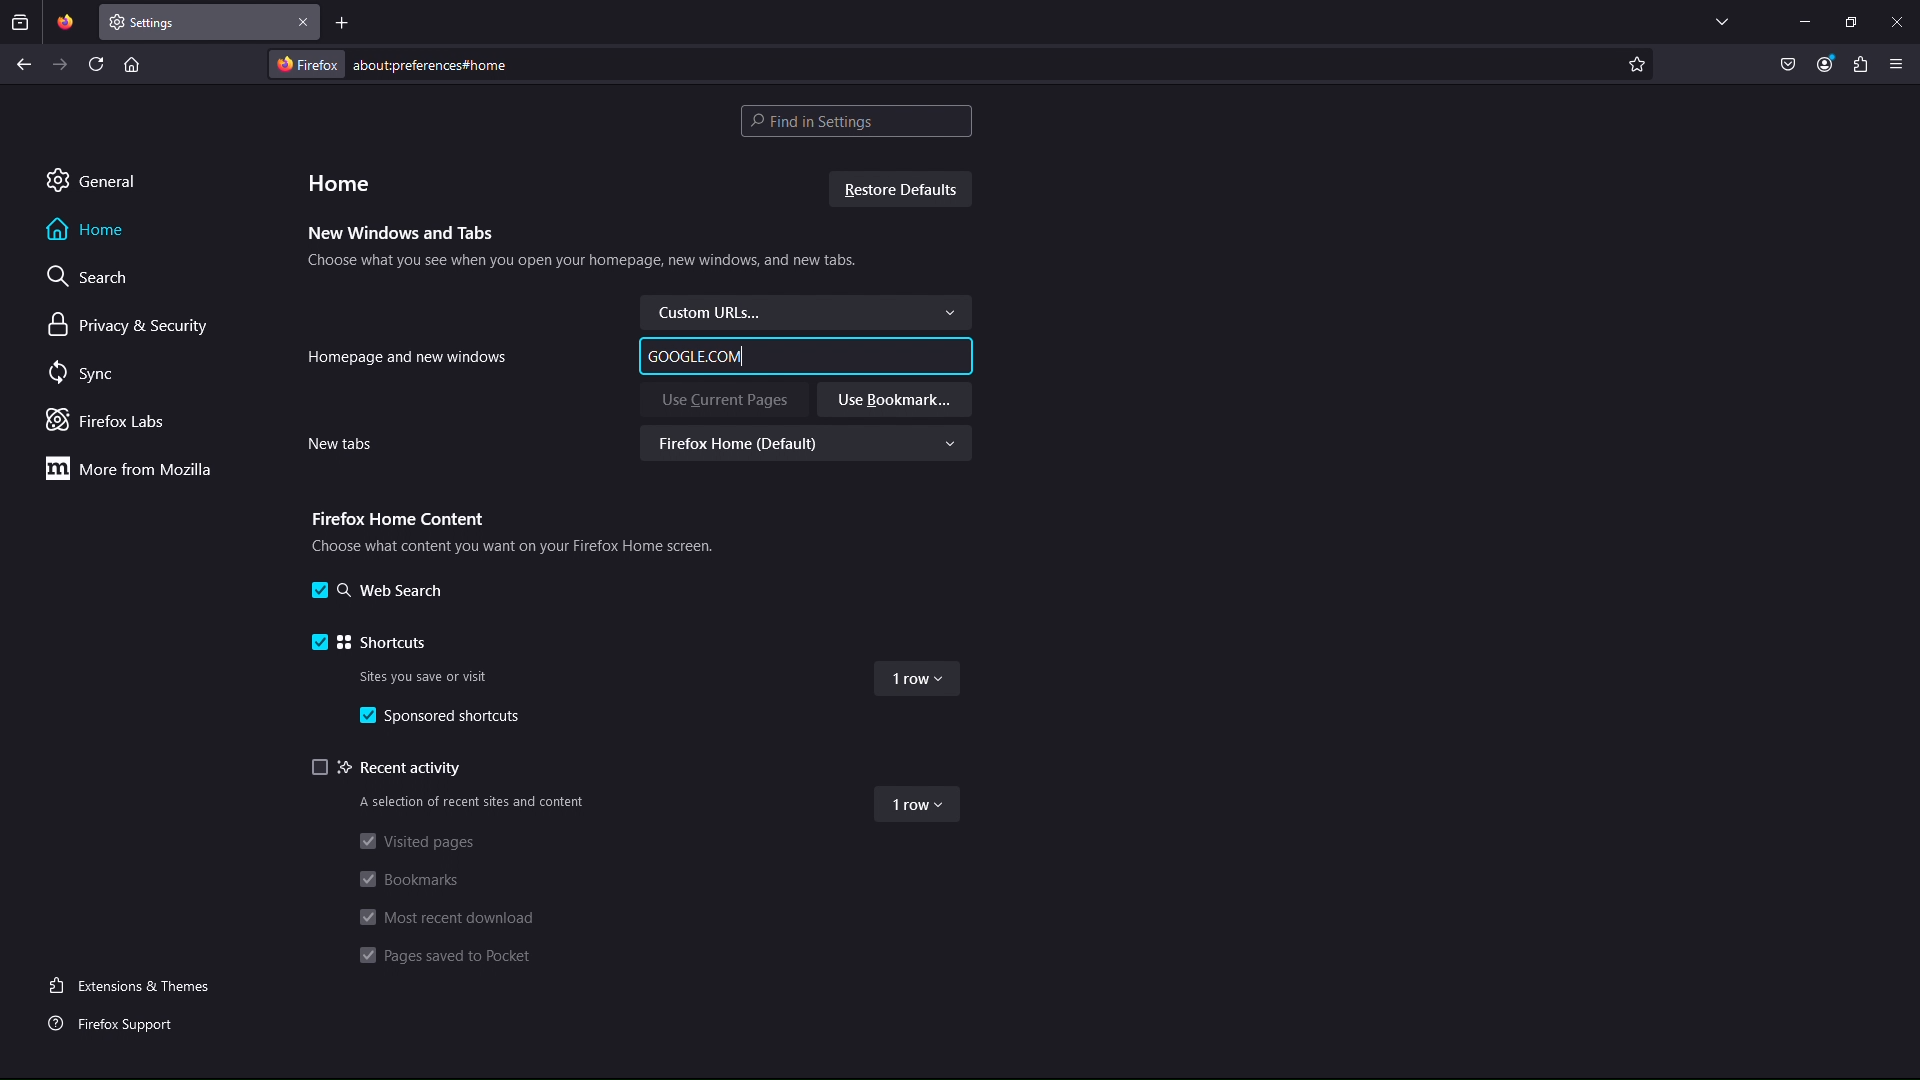 The height and width of the screenshot is (1080, 1920). What do you see at coordinates (944, 63) in the screenshot?
I see `Address Bar` at bounding box center [944, 63].